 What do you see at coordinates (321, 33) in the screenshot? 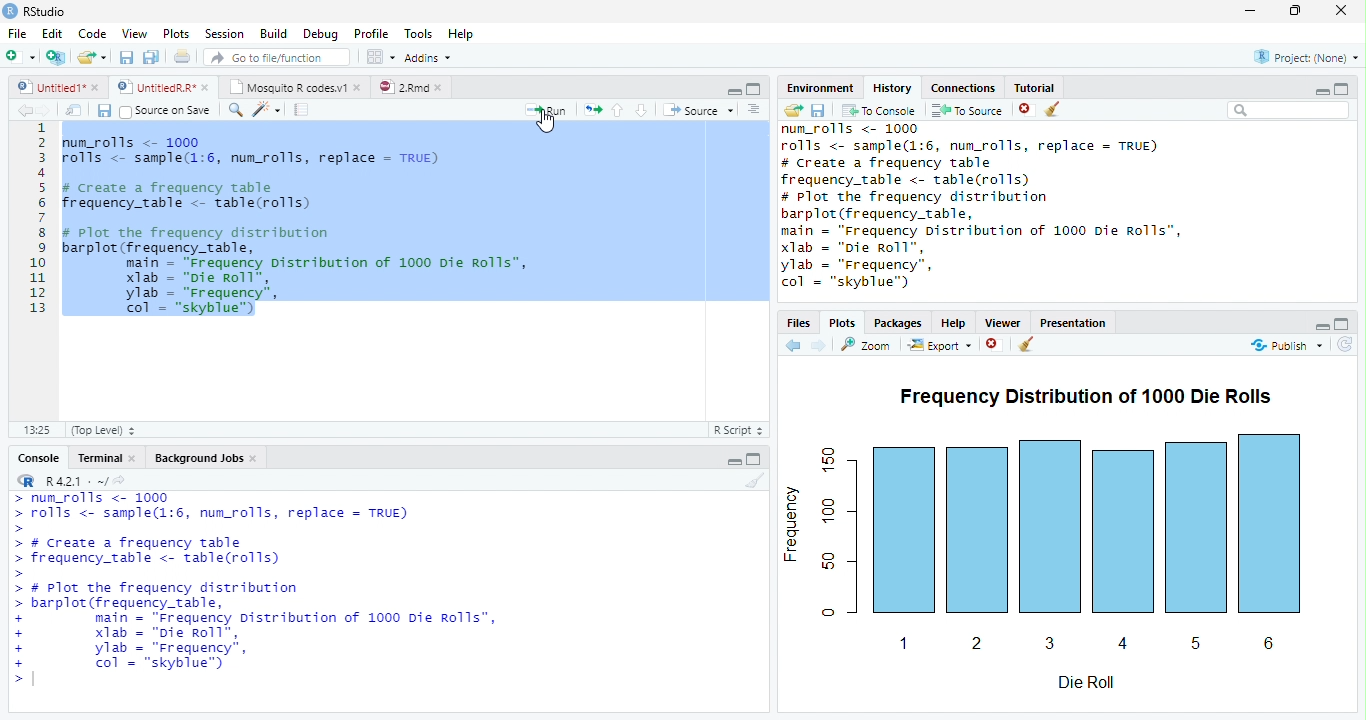
I see `Debug` at bounding box center [321, 33].